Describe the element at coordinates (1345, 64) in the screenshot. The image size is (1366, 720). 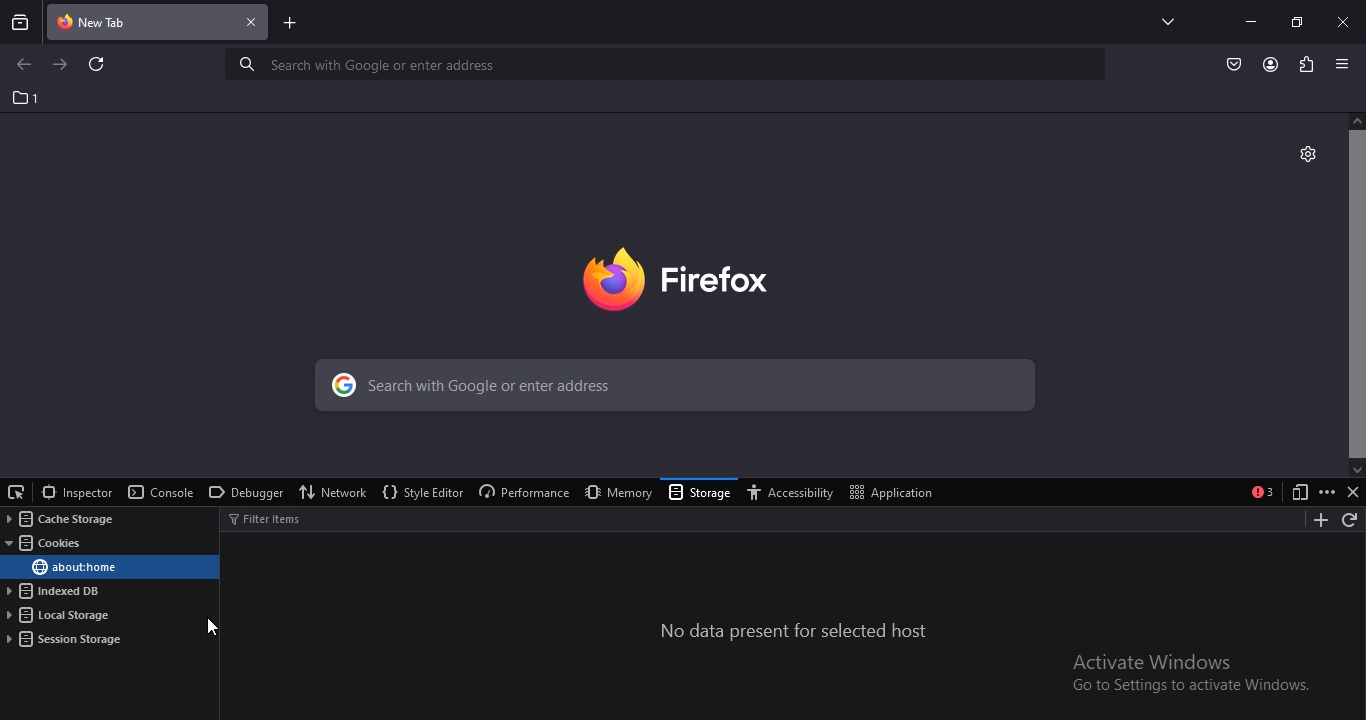
I see `open application menu` at that location.